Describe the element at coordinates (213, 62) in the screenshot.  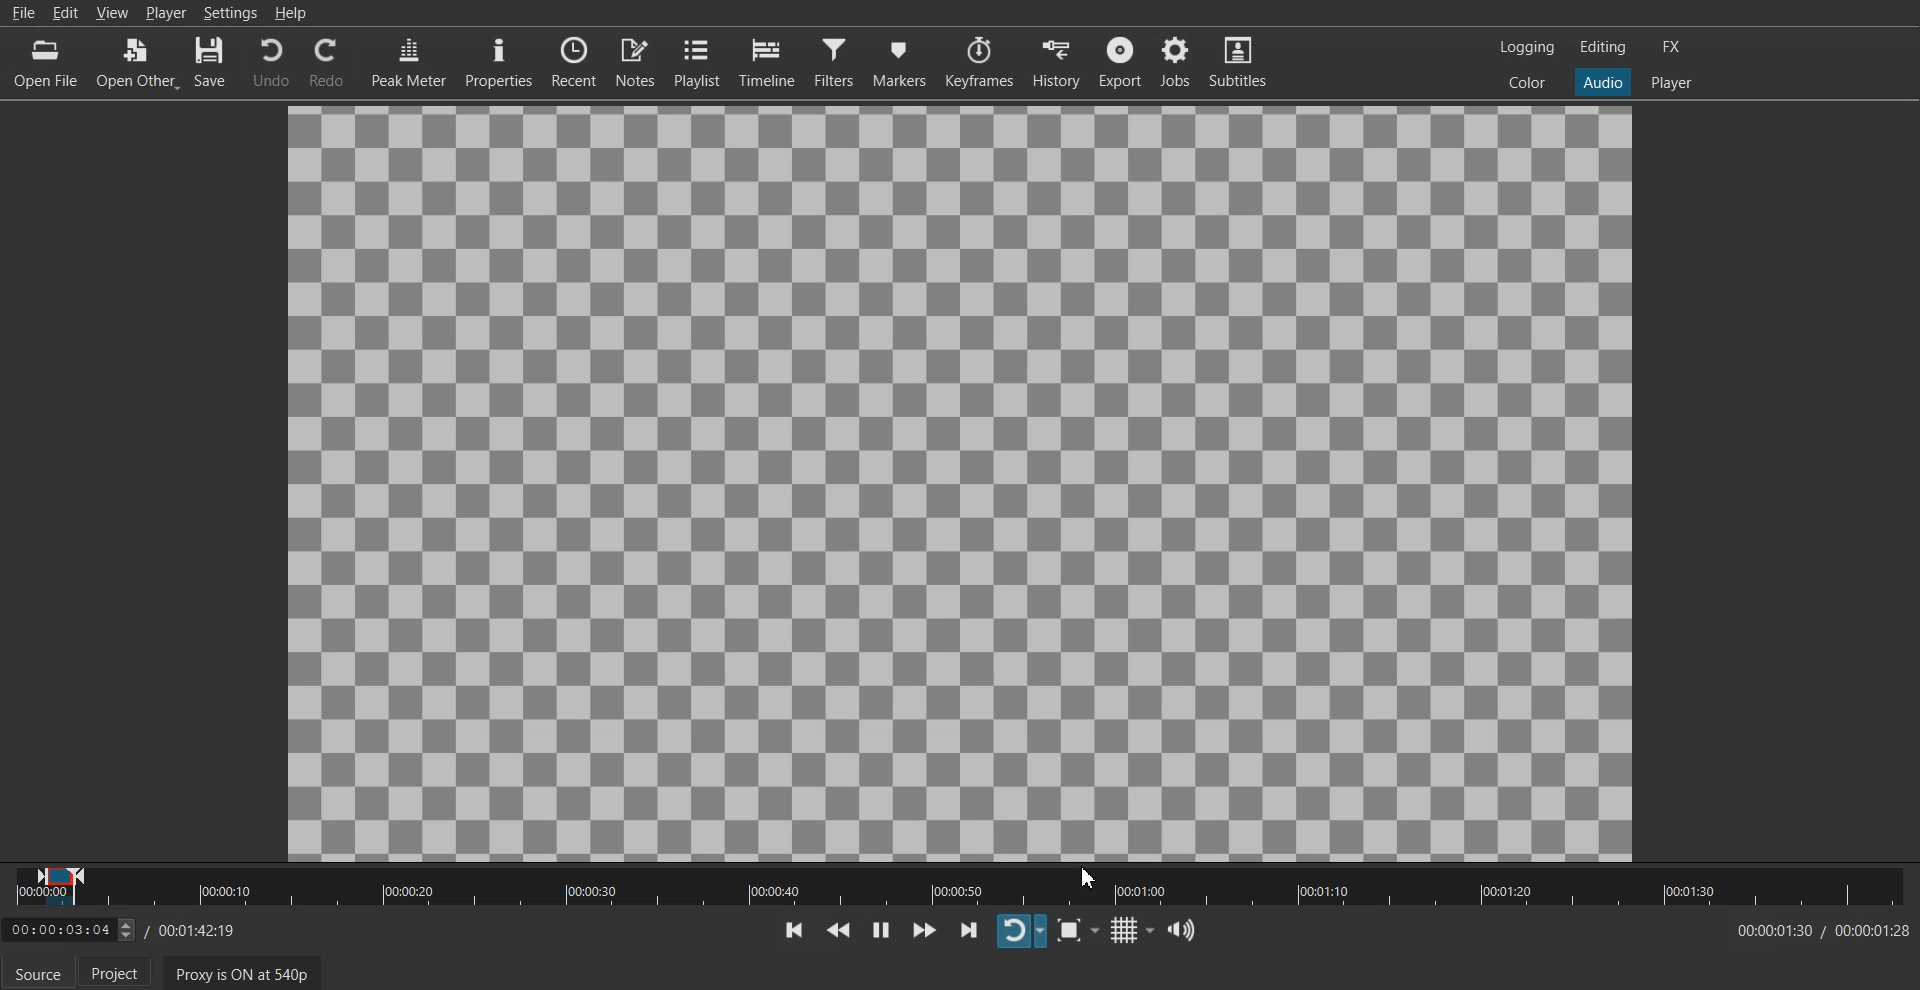
I see `Save` at that location.